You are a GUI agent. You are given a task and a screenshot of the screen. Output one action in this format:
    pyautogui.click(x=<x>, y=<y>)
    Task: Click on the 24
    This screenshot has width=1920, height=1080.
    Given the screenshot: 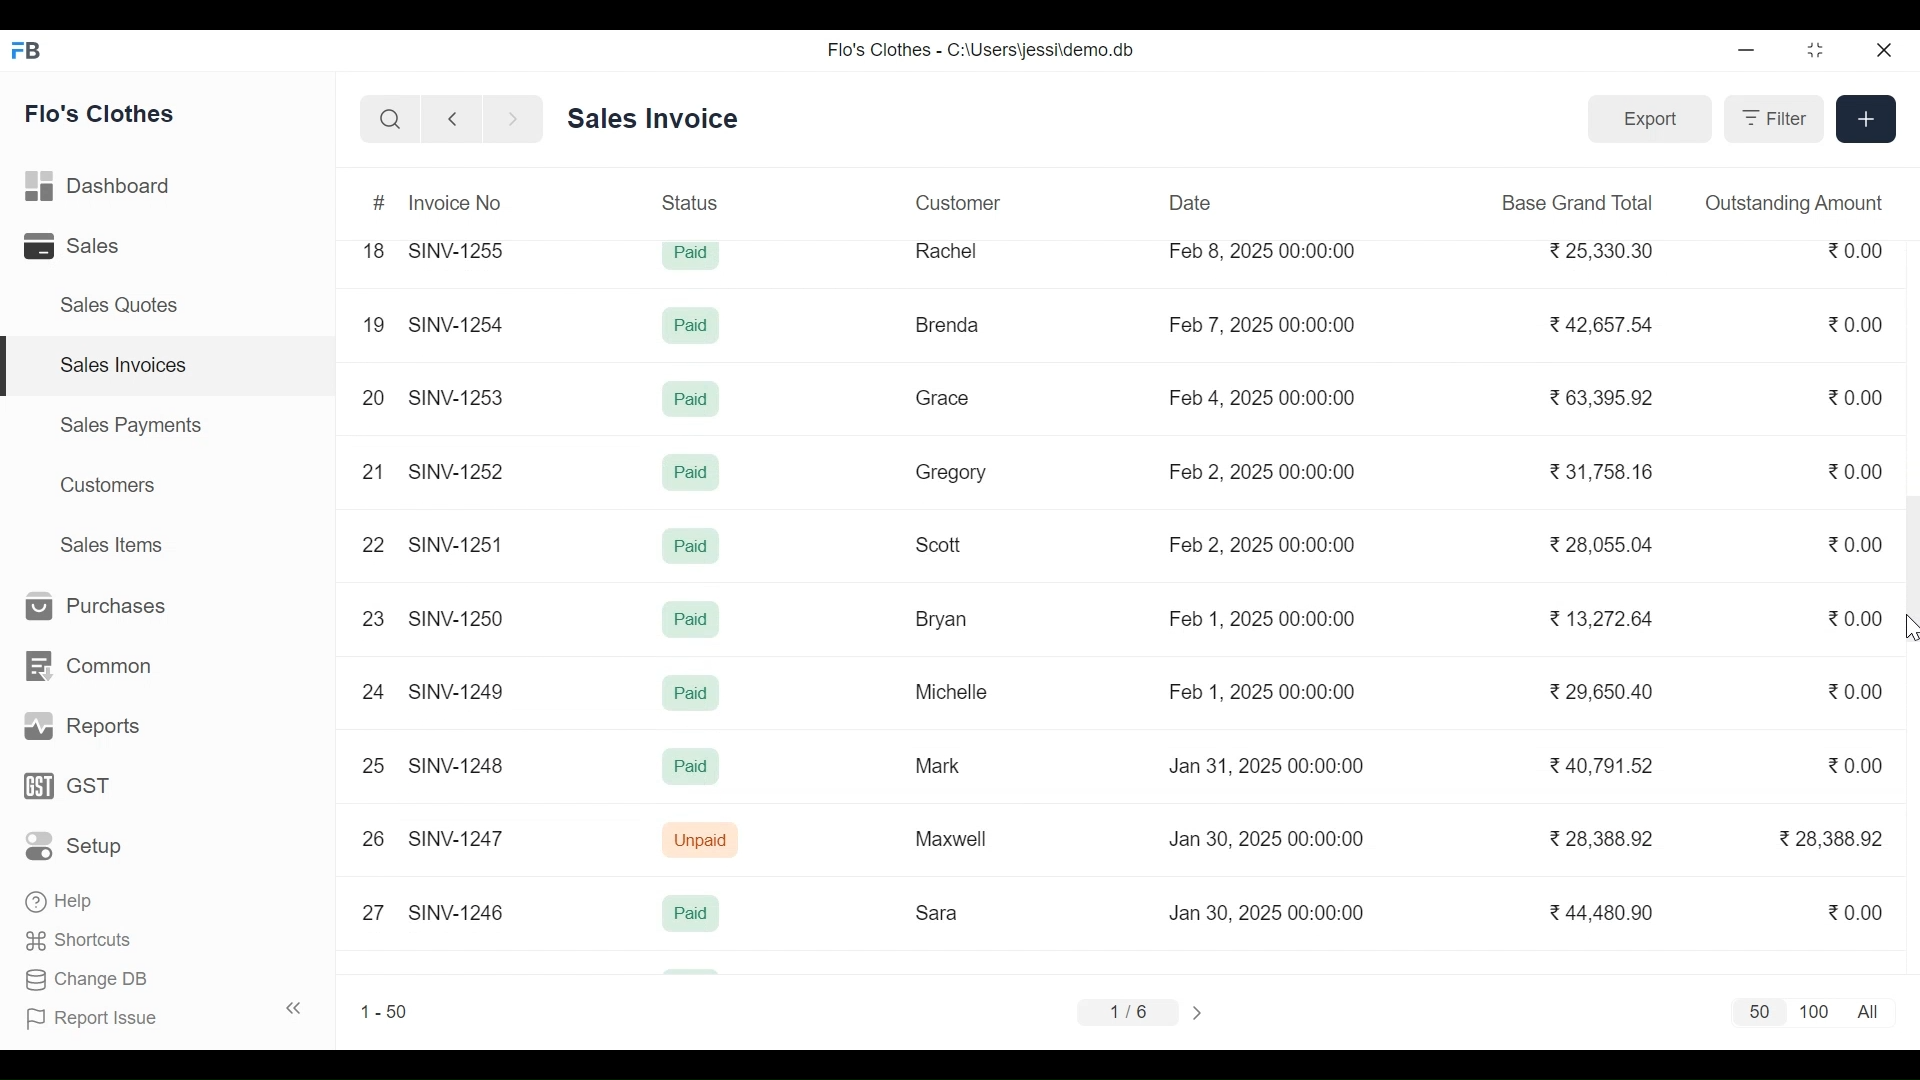 What is the action you would take?
    pyautogui.click(x=373, y=691)
    